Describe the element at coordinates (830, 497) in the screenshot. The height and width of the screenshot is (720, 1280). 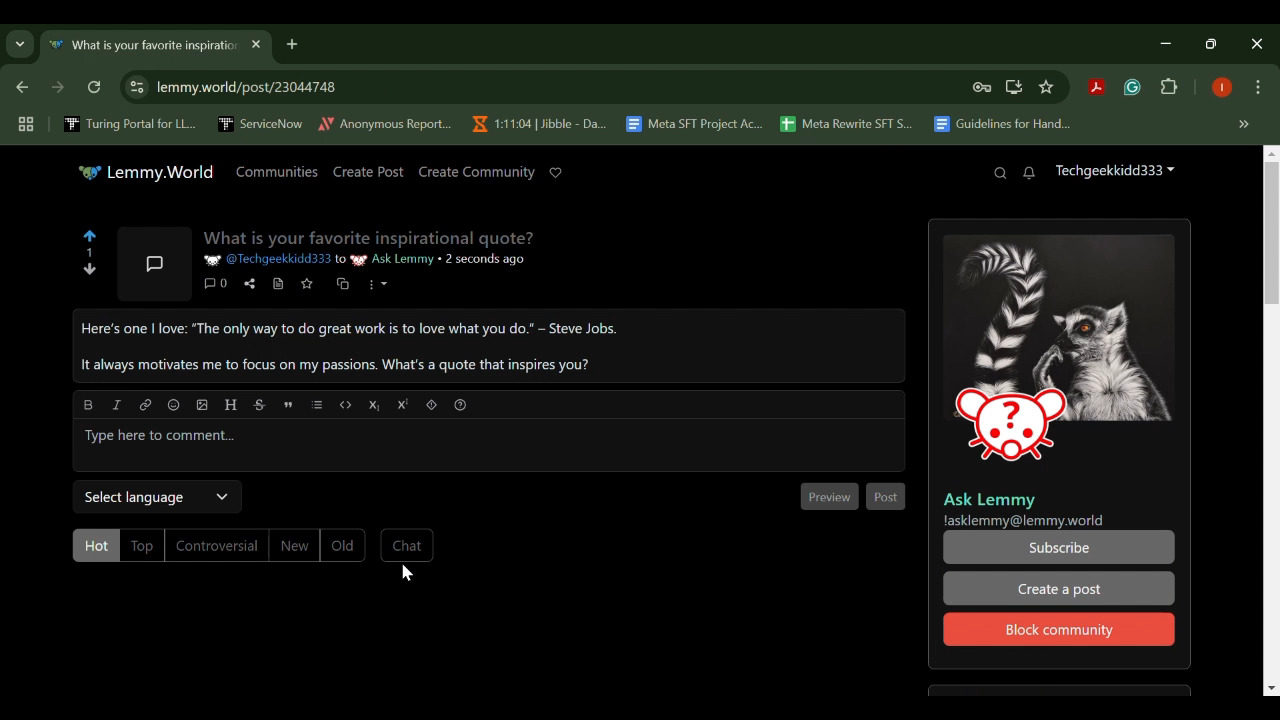
I see `Preview` at that location.